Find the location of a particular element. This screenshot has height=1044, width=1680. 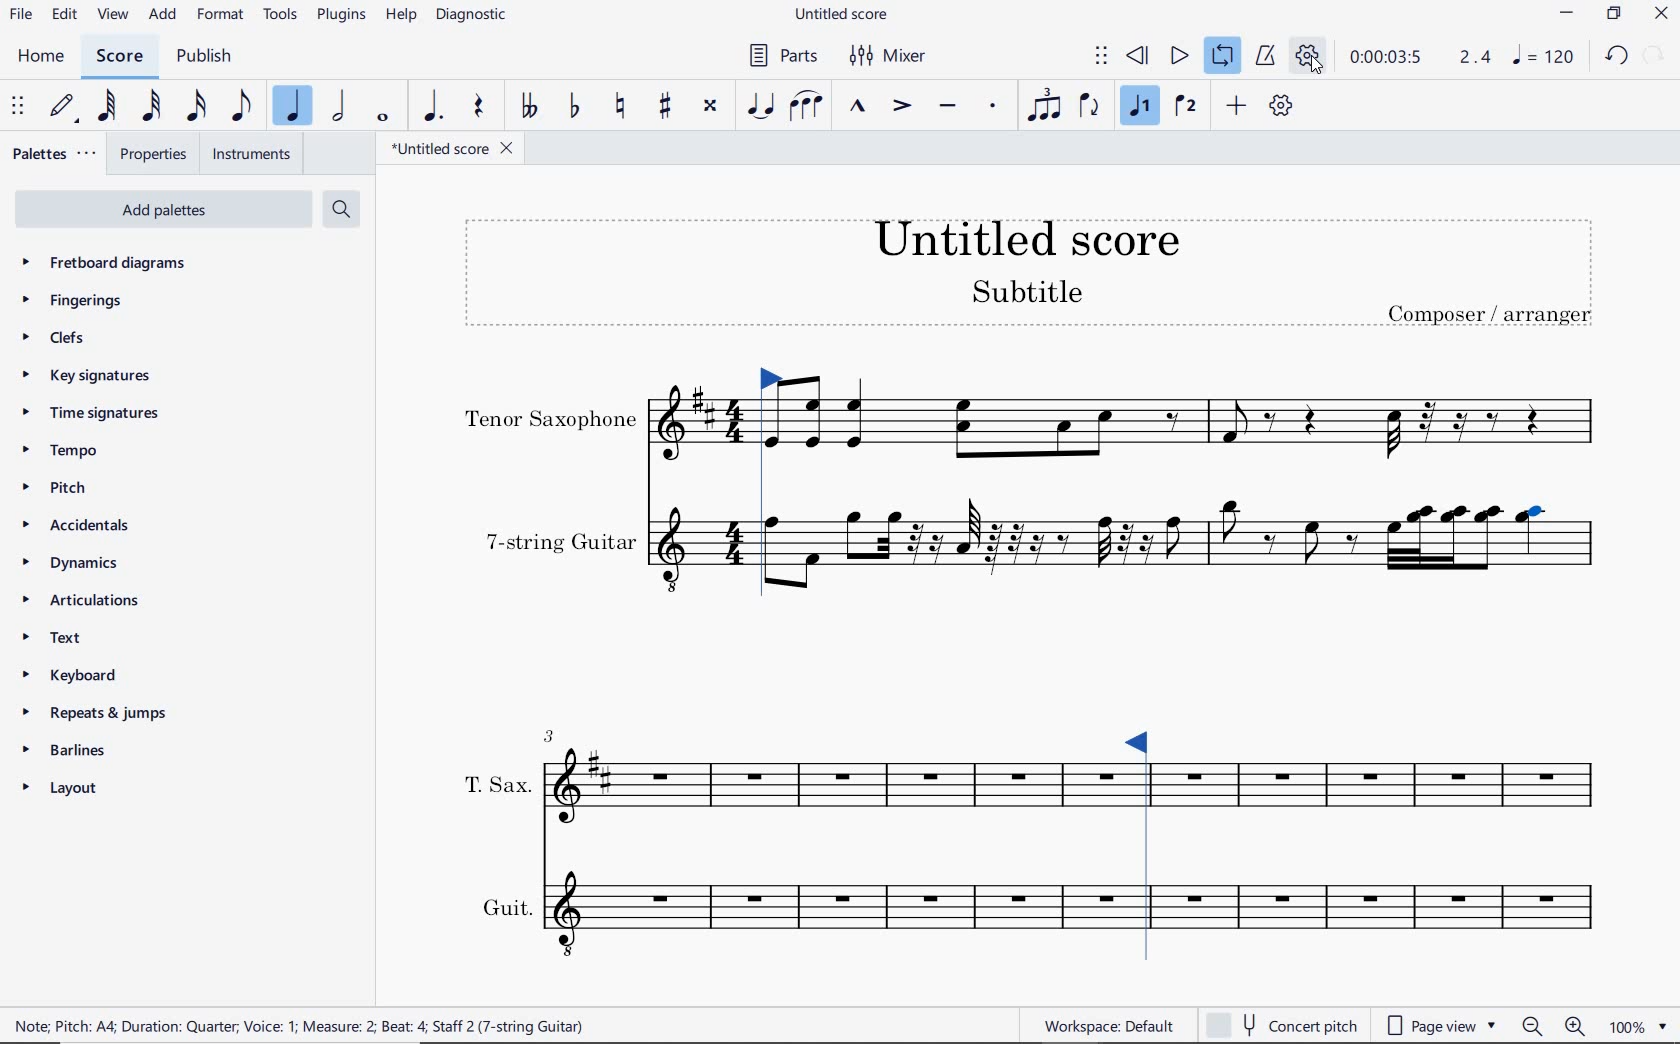

PUBLISH is located at coordinates (204, 60).